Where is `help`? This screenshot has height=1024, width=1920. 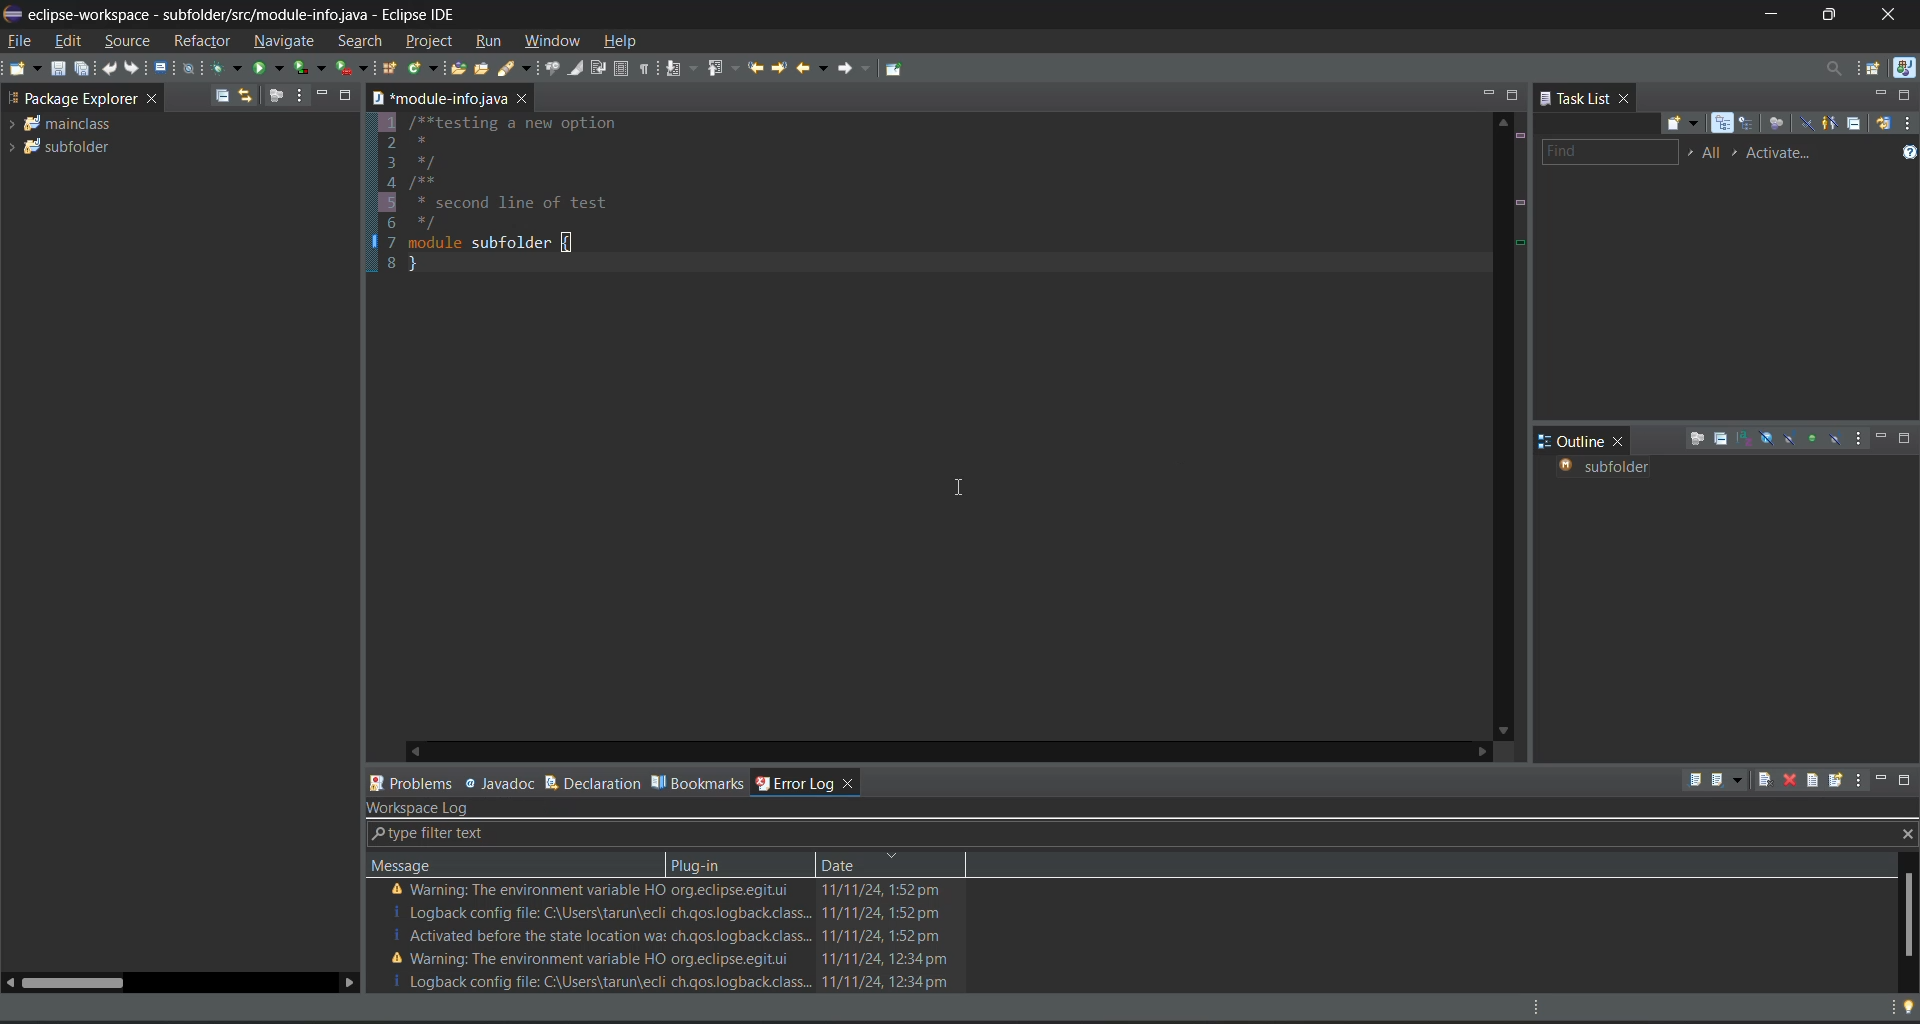 help is located at coordinates (619, 42).